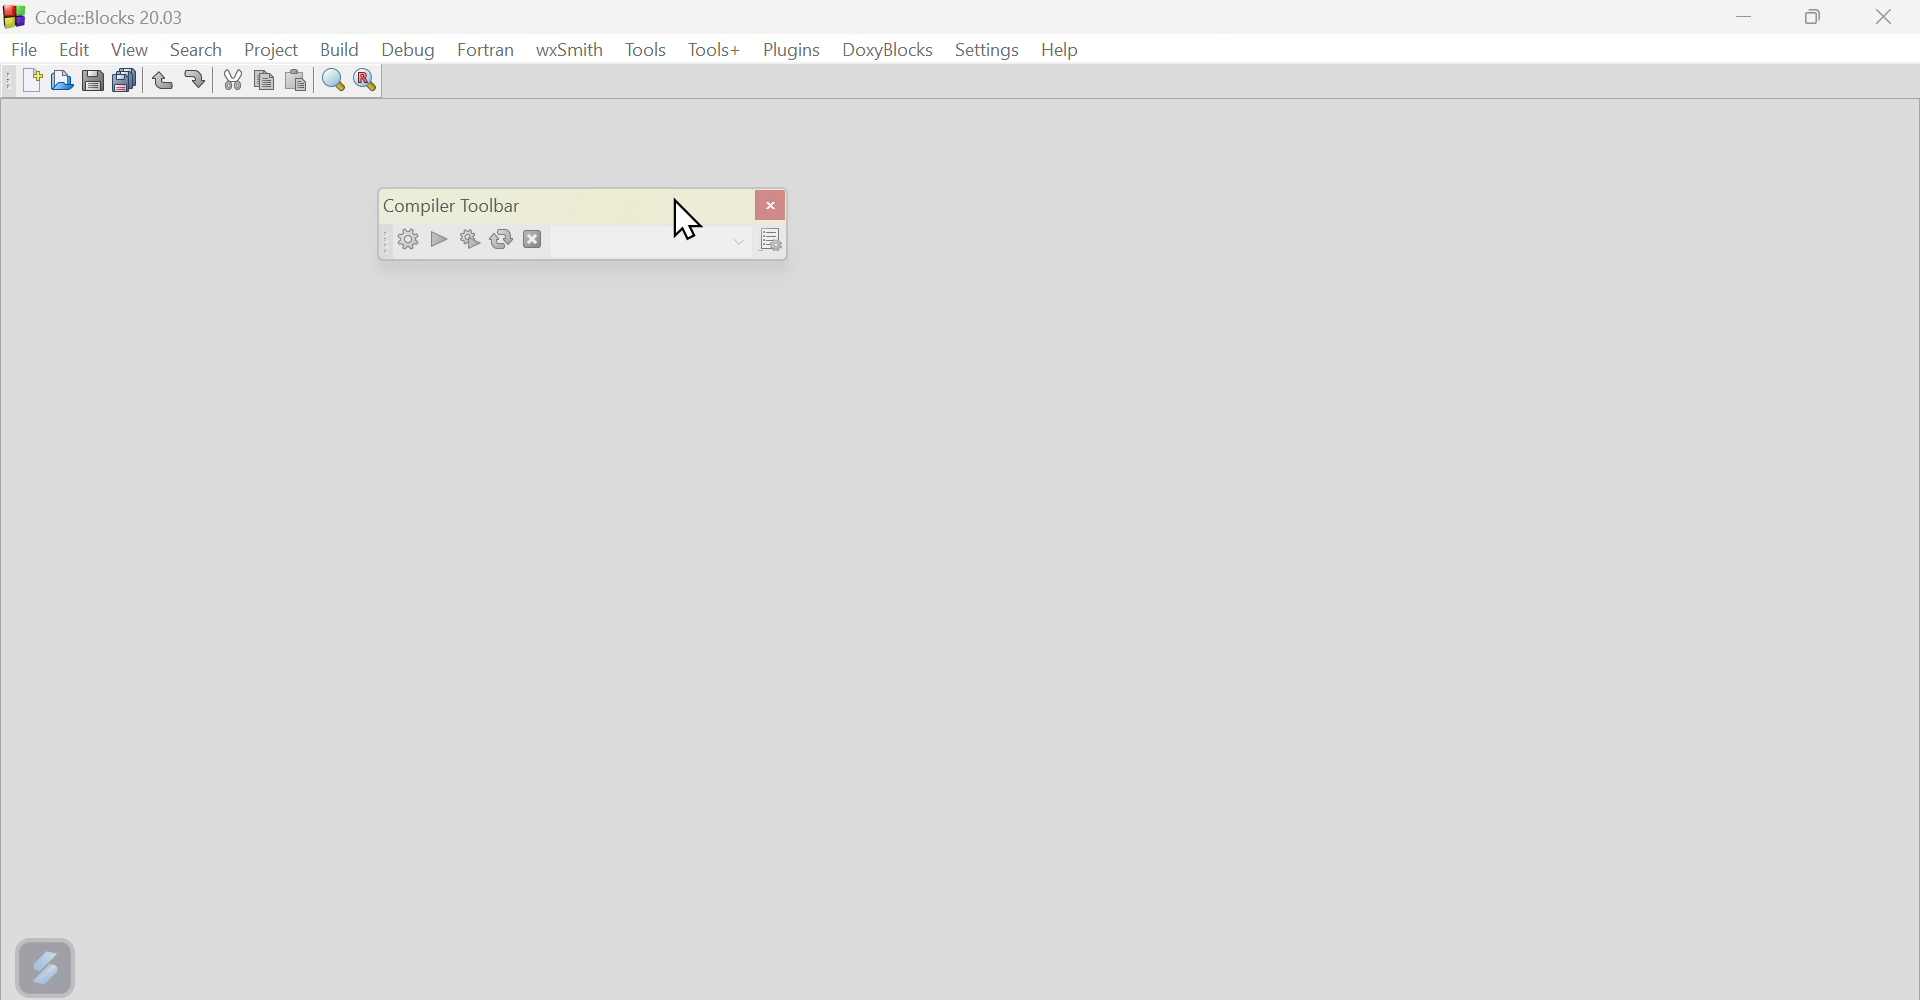 This screenshot has height=1000, width=1920. Describe the element at coordinates (234, 79) in the screenshot. I see `` at that location.